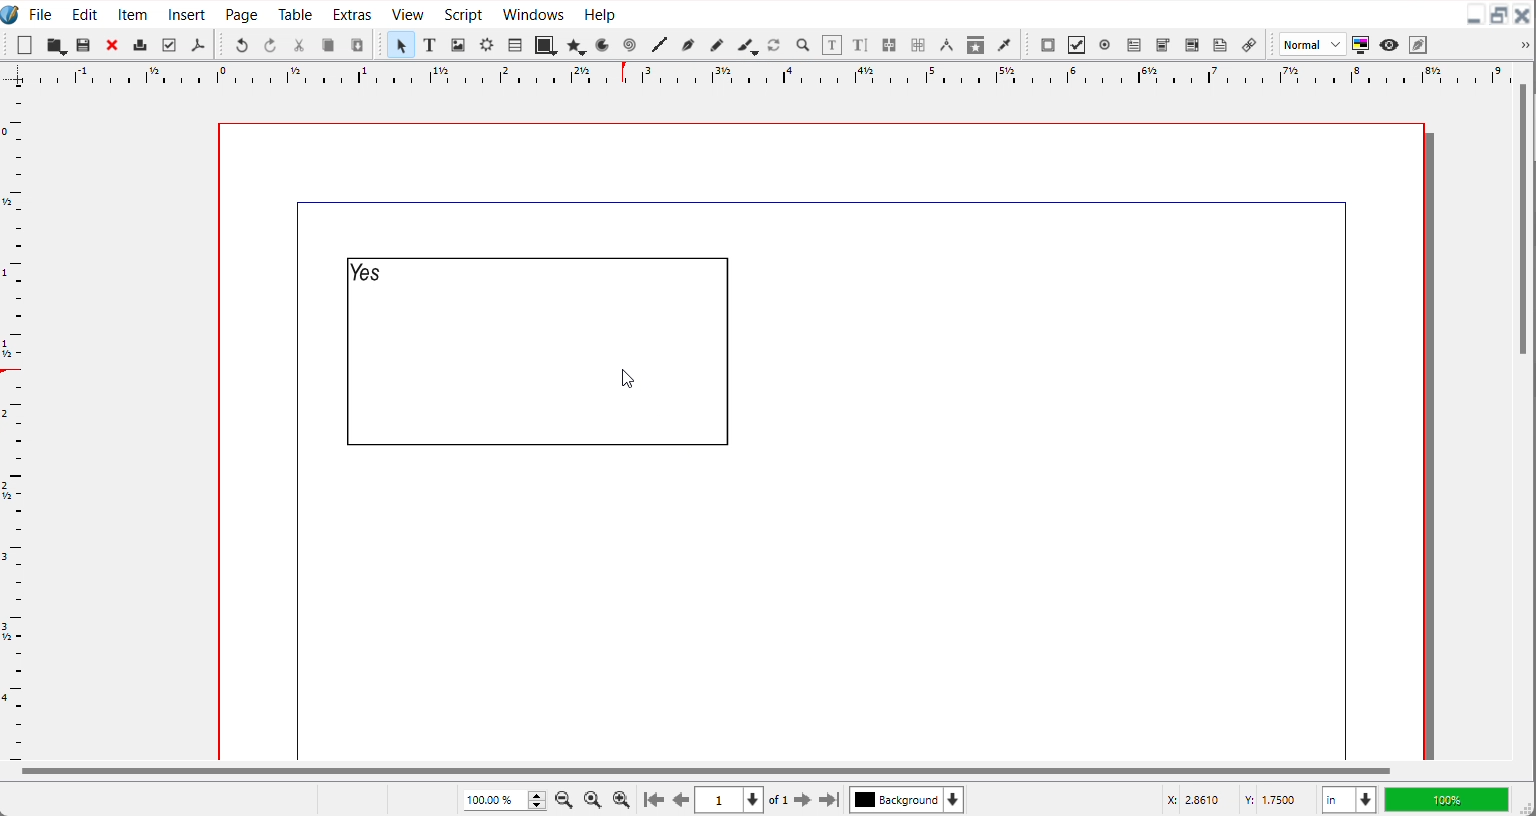  Describe the element at coordinates (1446, 799) in the screenshot. I see `100%` at that location.